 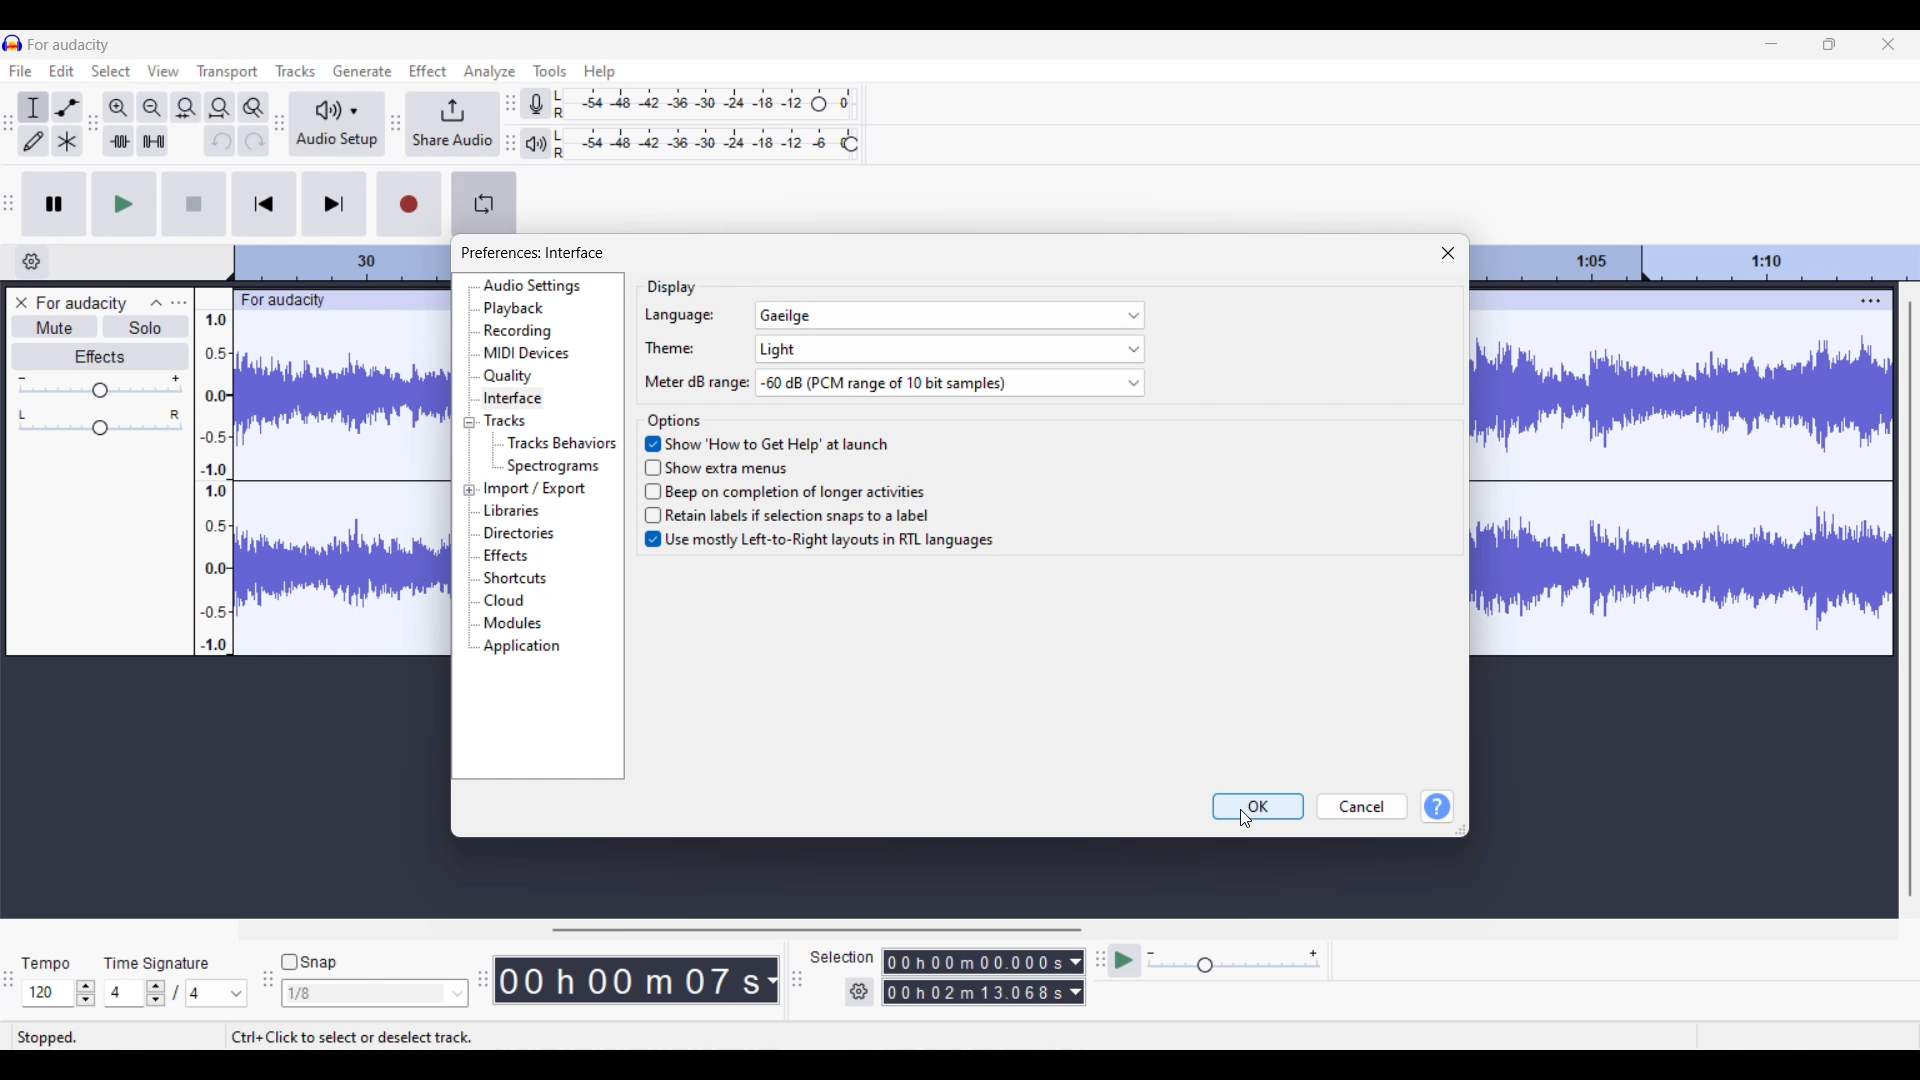 I want to click on Select menu, so click(x=110, y=71).